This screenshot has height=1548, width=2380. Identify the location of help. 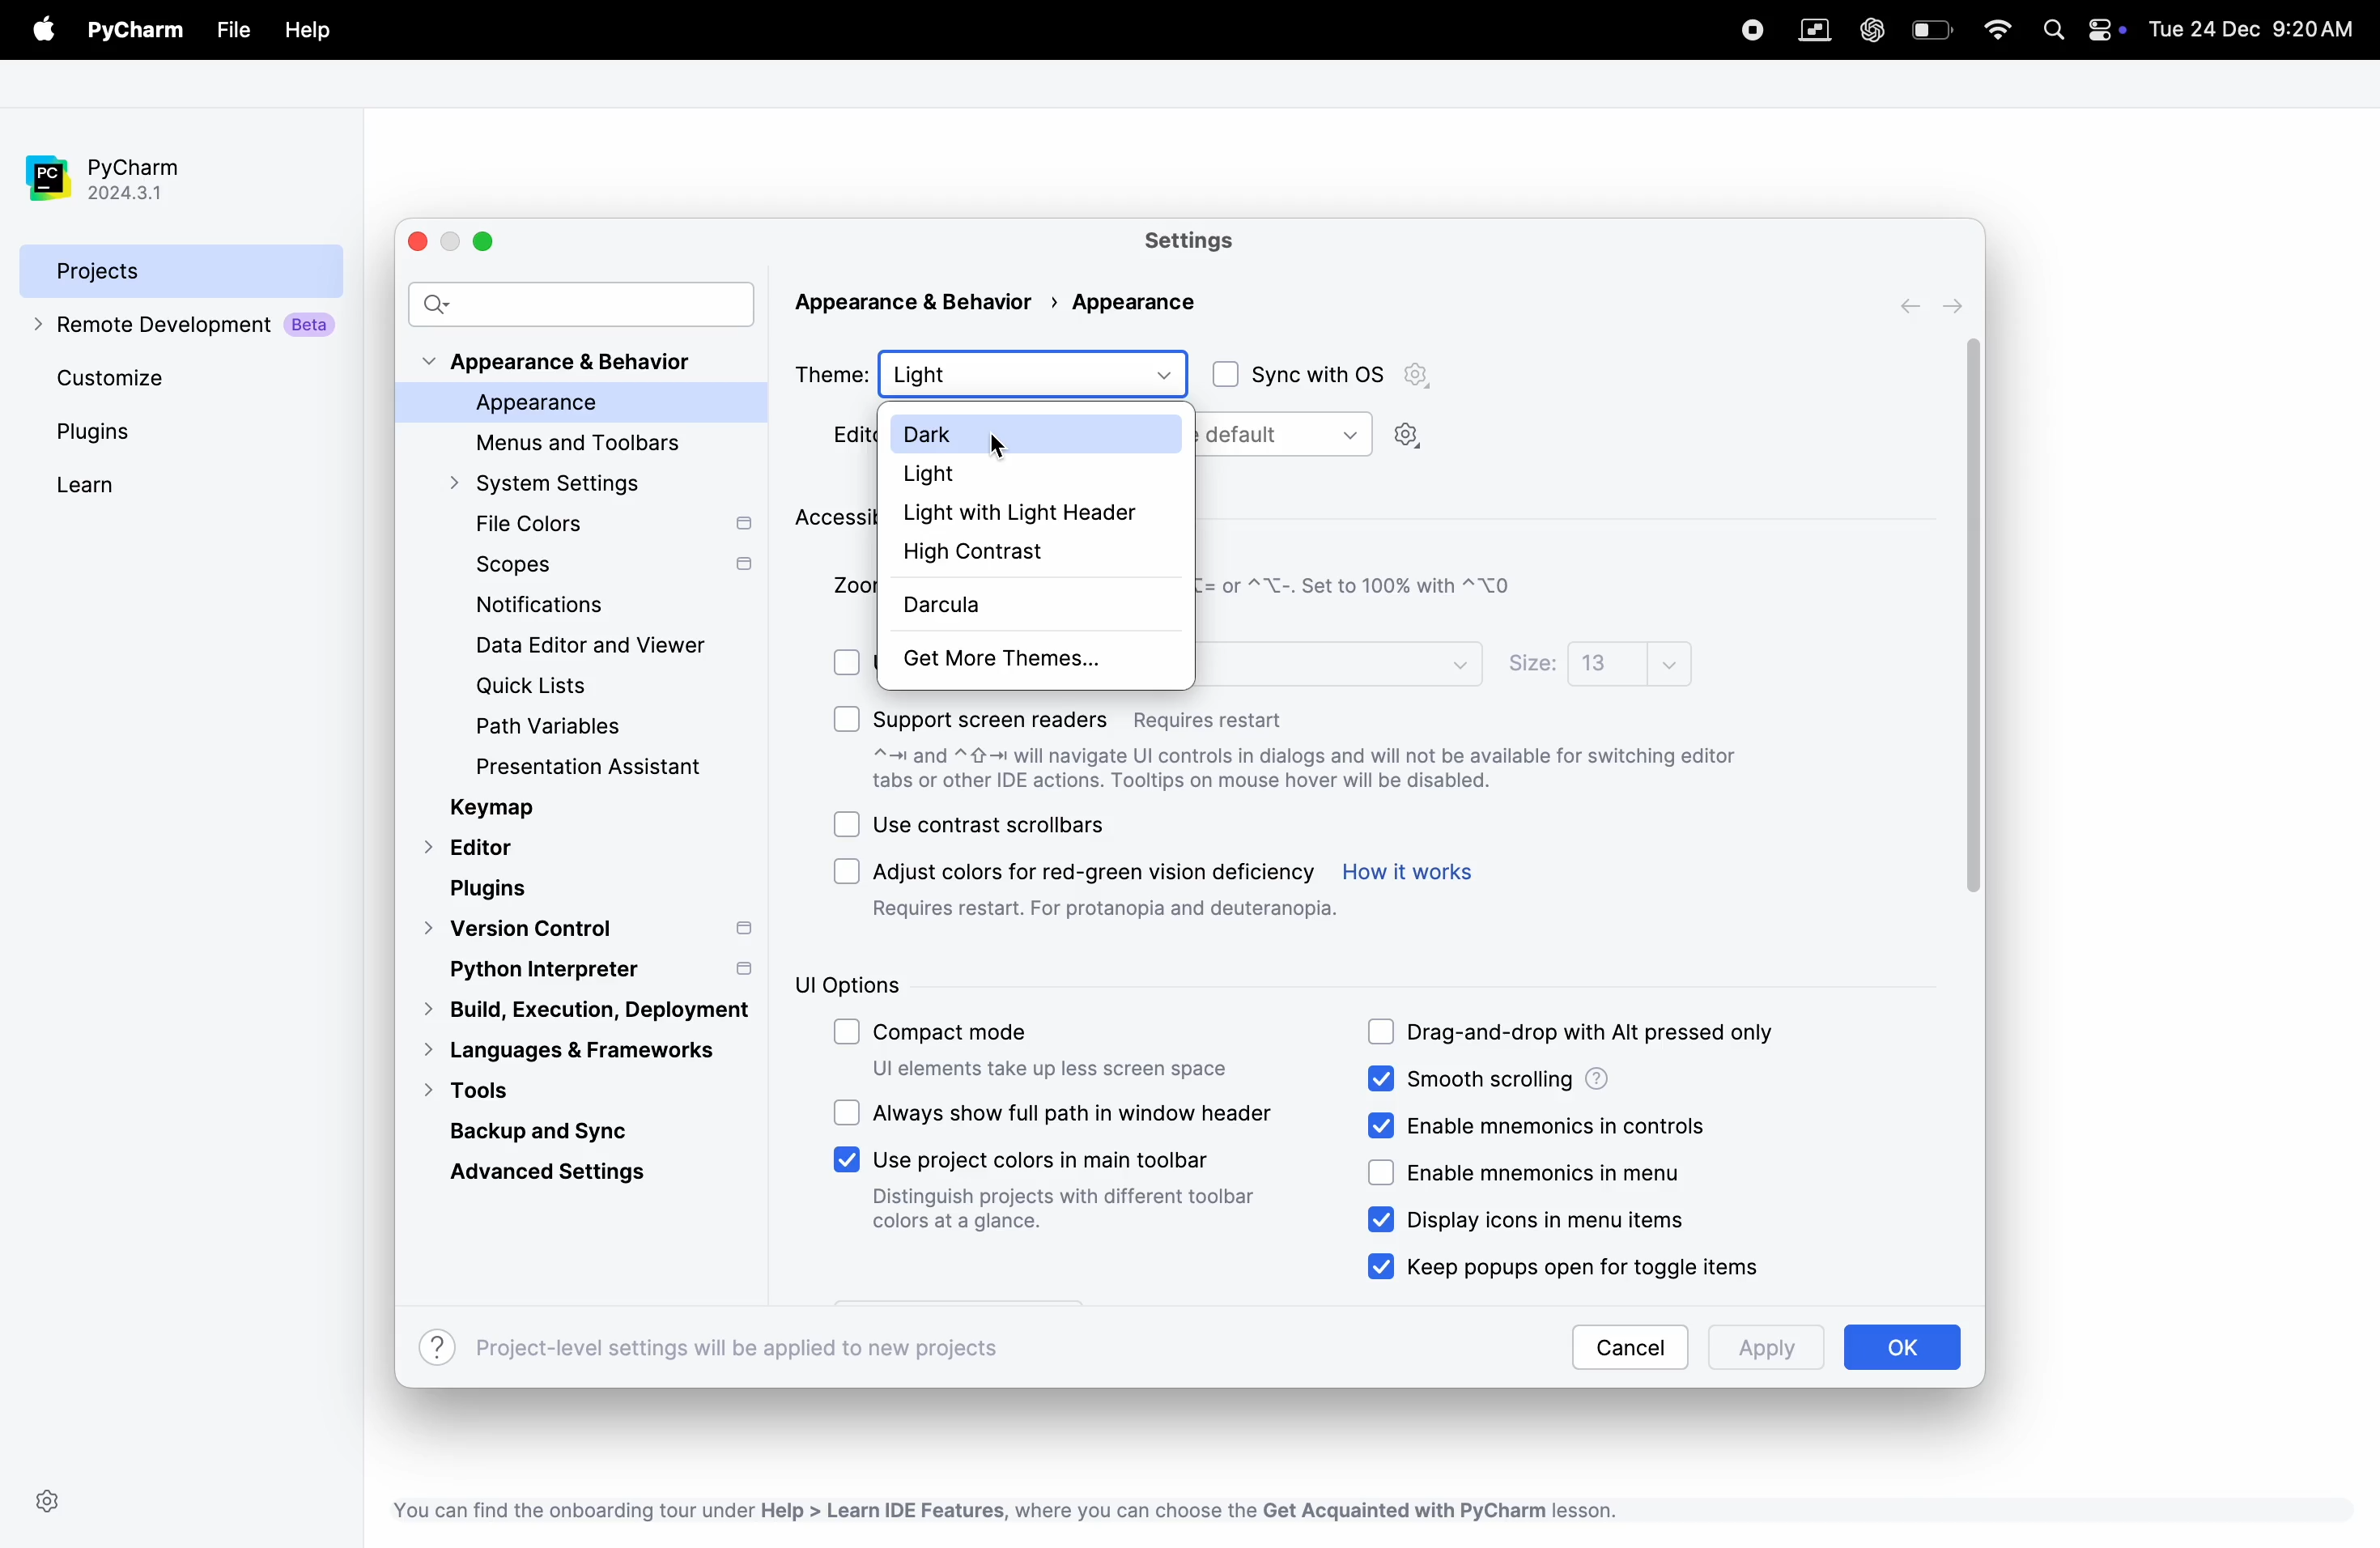
(307, 32).